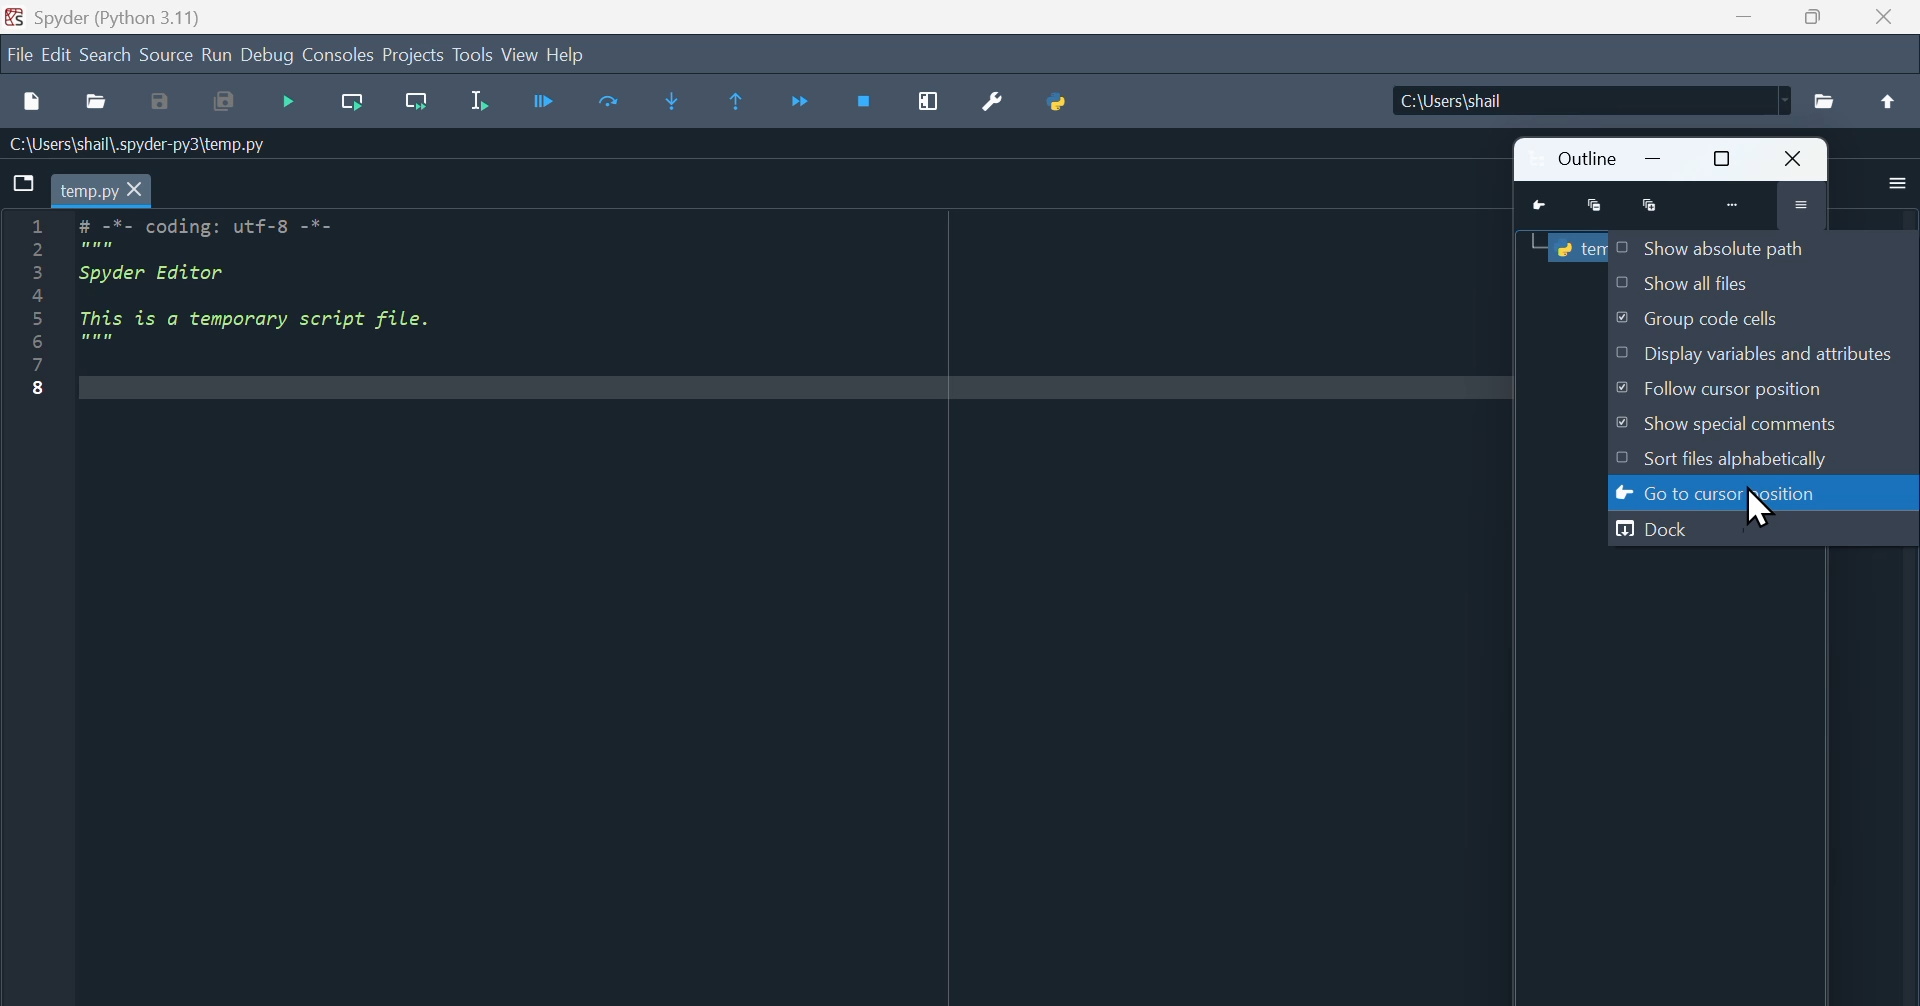  Describe the element at coordinates (337, 53) in the screenshot. I see `Consoles` at that location.